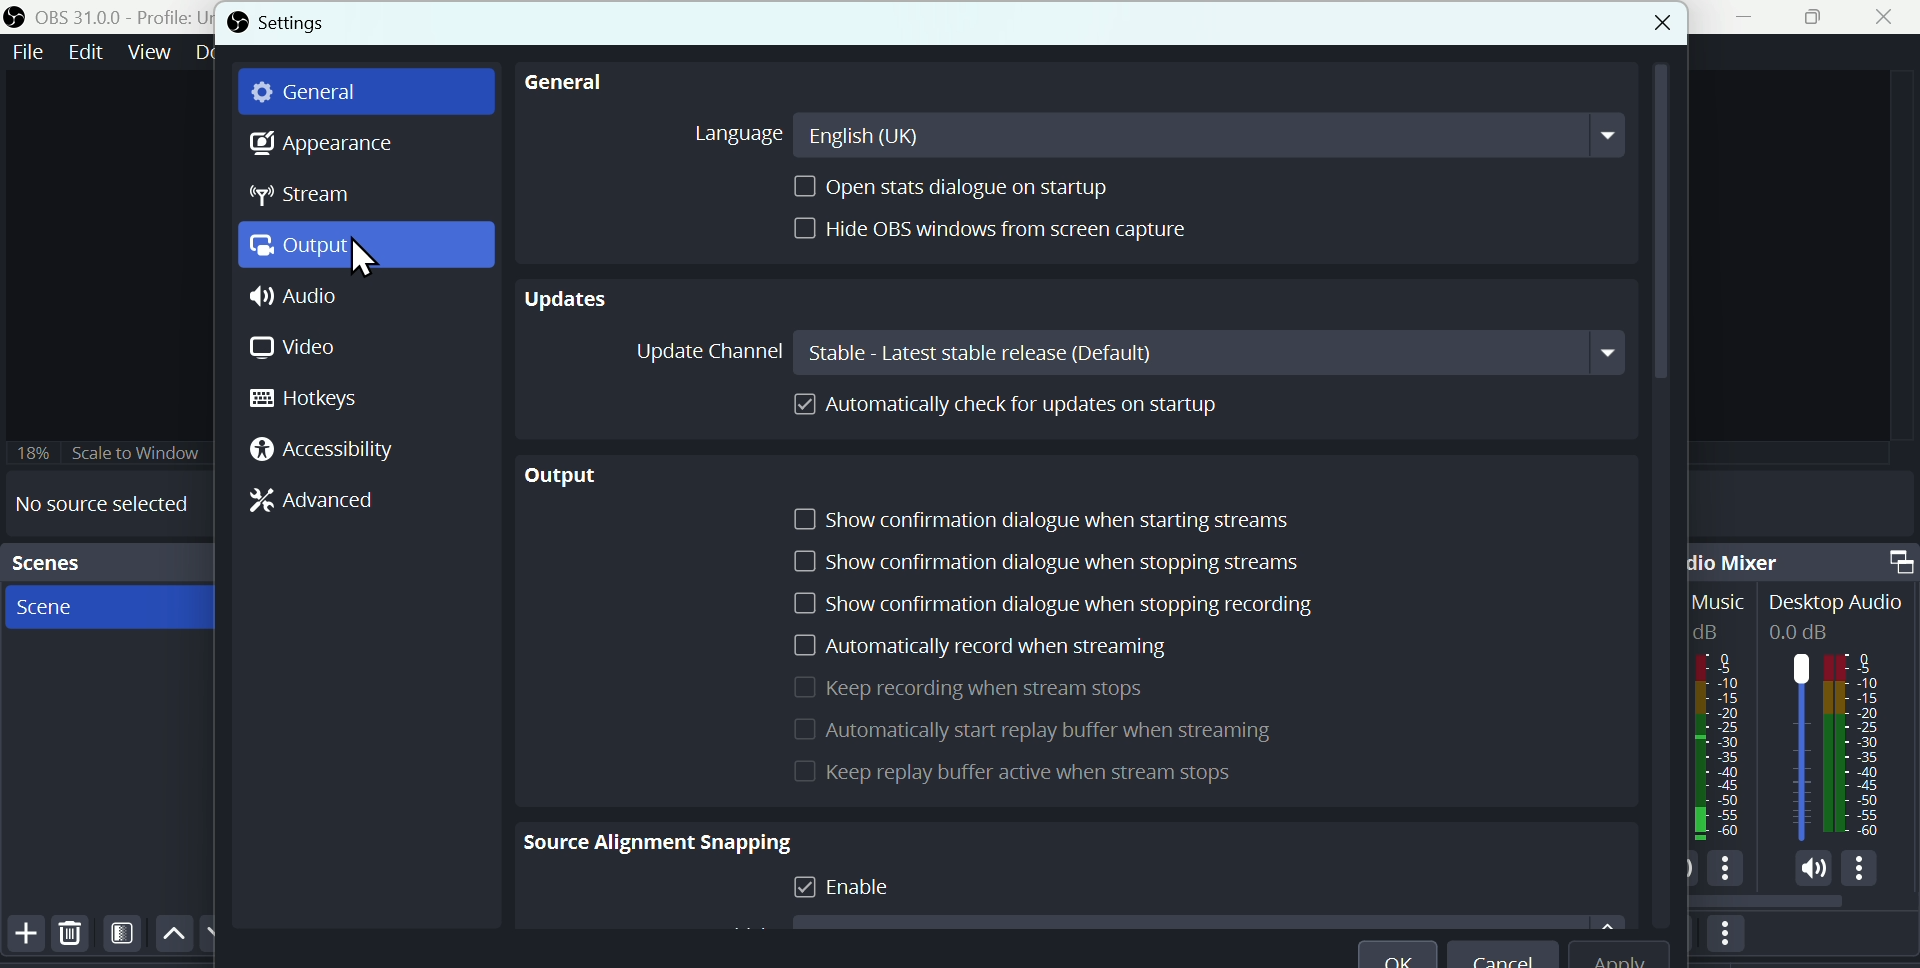  Describe the element at coordinates (589, 302) in the screenshot. I see `Updates` at that location.